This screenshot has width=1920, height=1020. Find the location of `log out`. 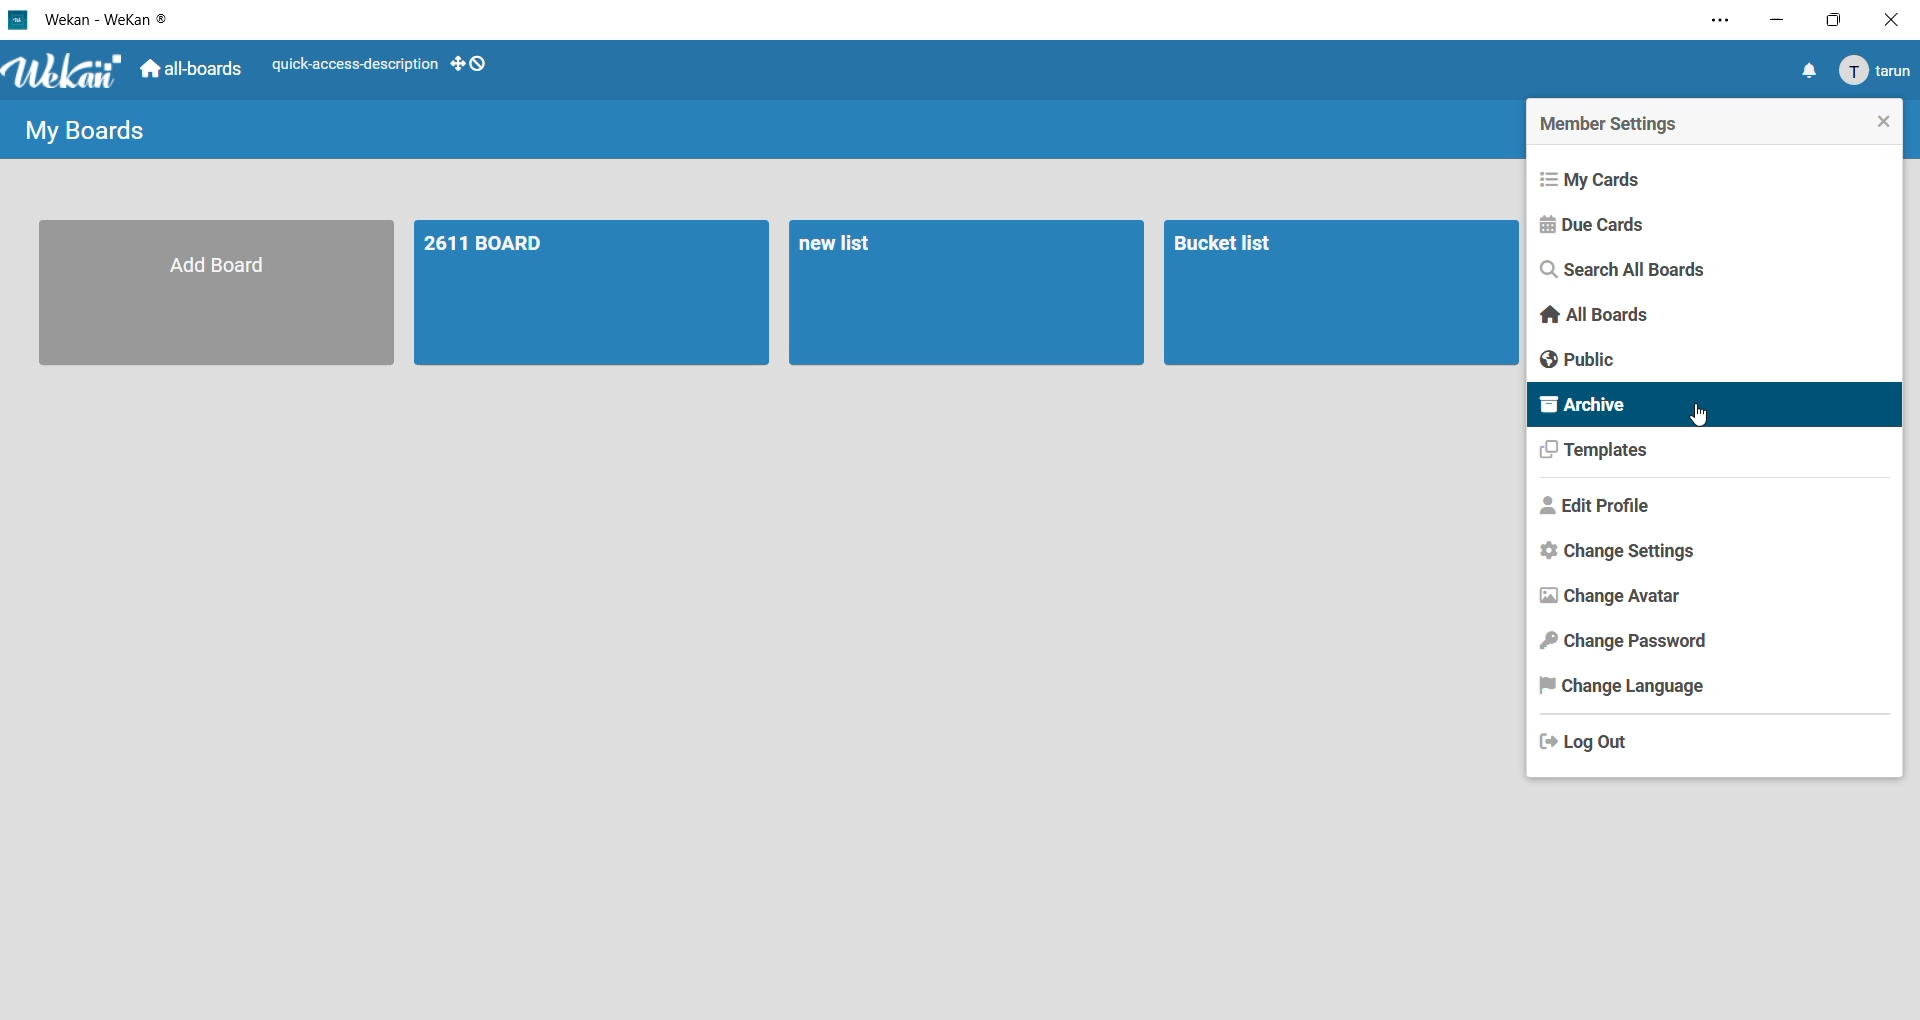

log out is located at coordinates (1593, 745).